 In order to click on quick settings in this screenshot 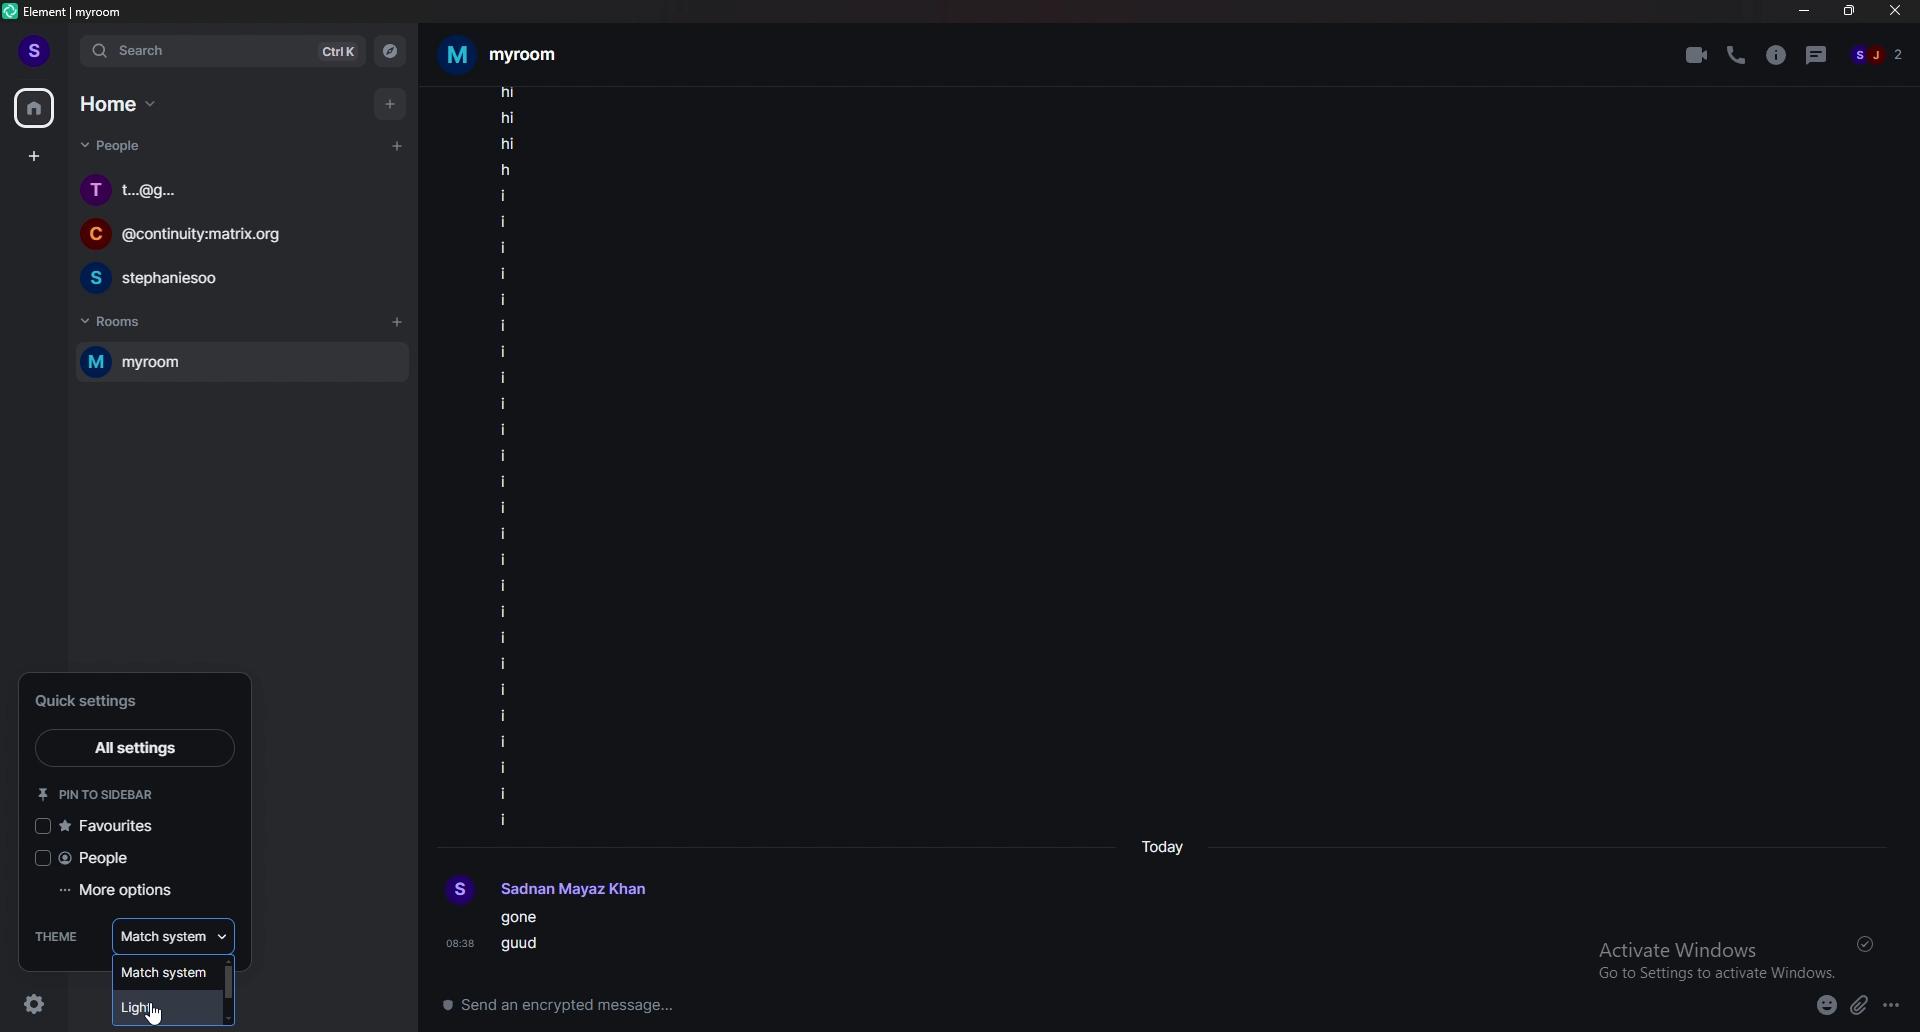, I will do `click(122, 700)`.